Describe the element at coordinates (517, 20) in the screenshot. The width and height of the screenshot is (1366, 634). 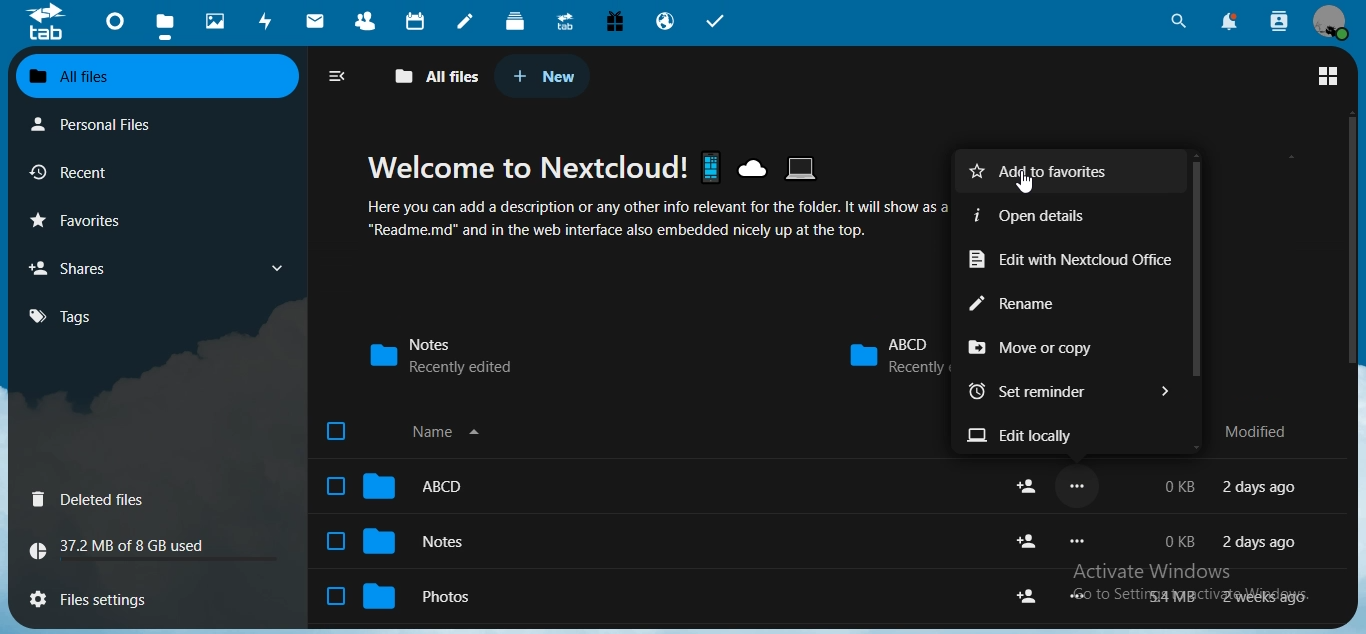
I see `deck` at that location.